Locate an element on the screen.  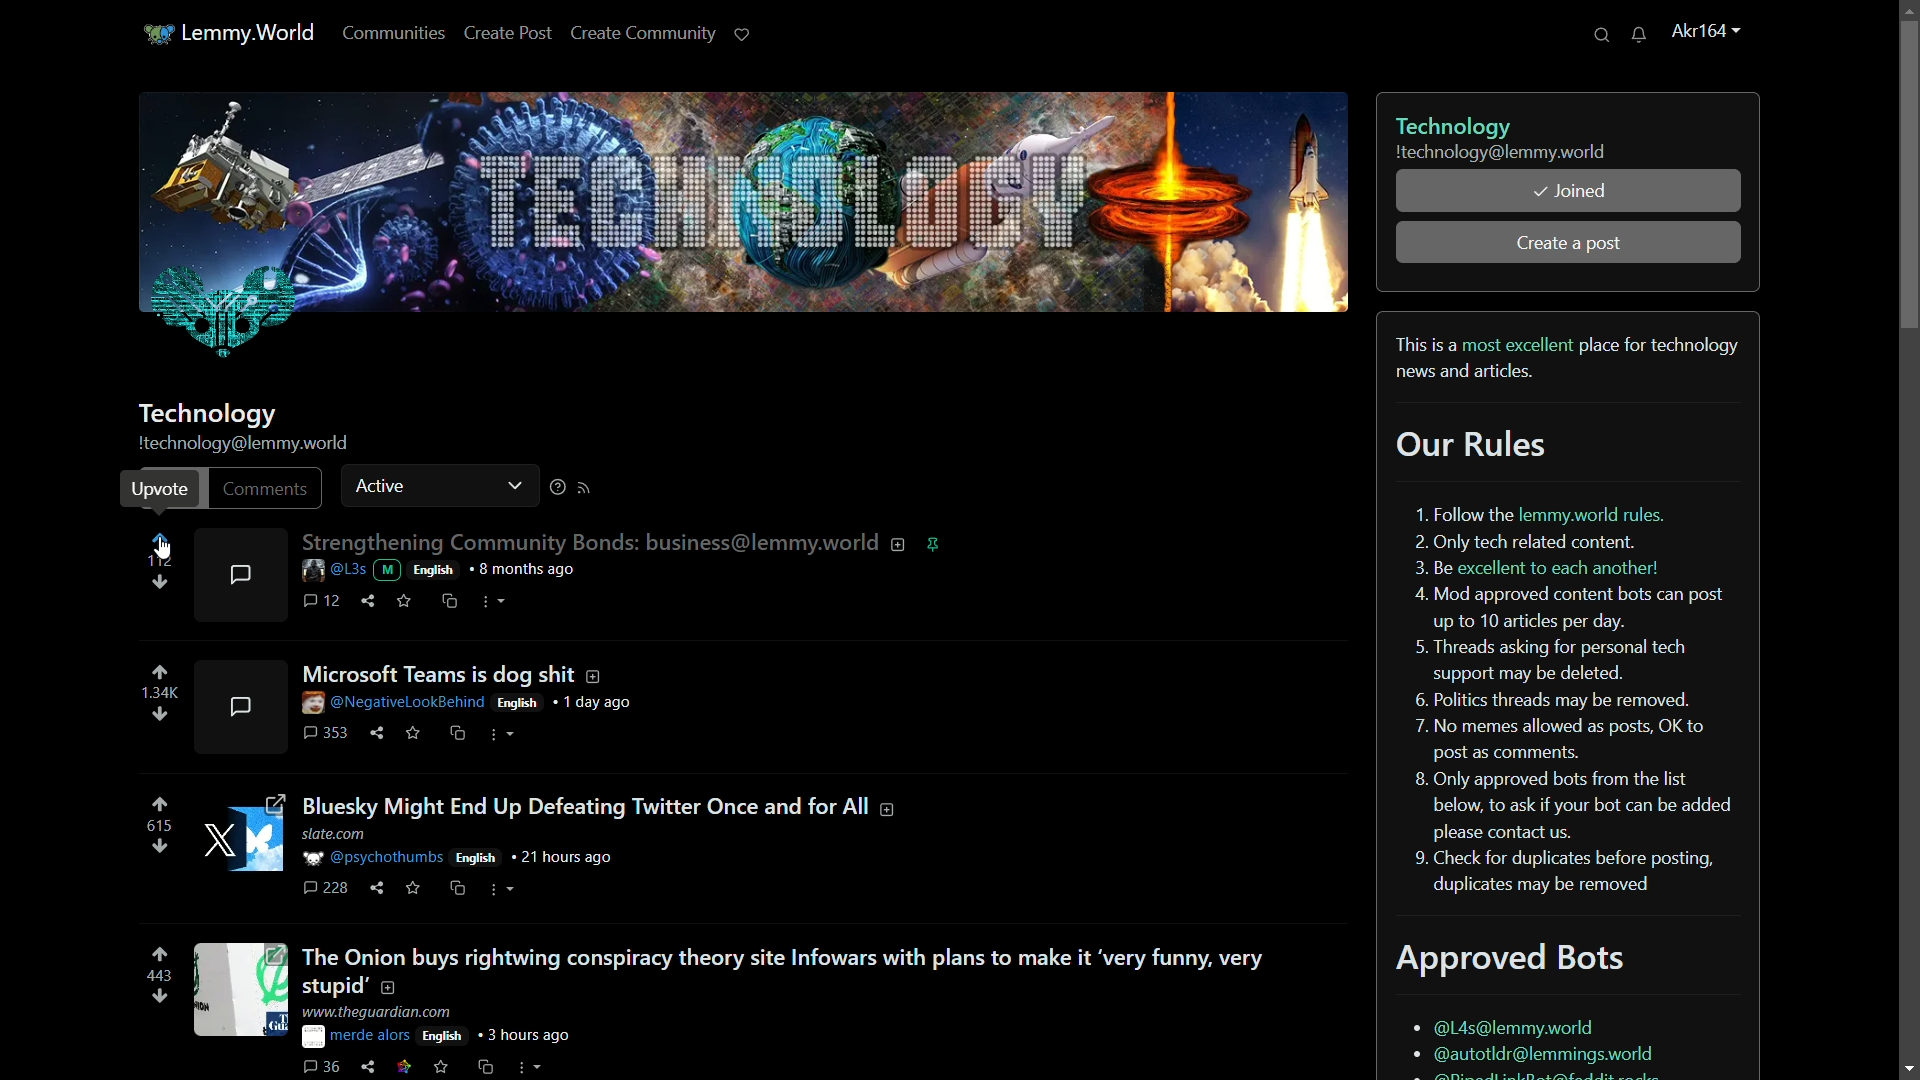
more options is located at coordinates (566, 488).